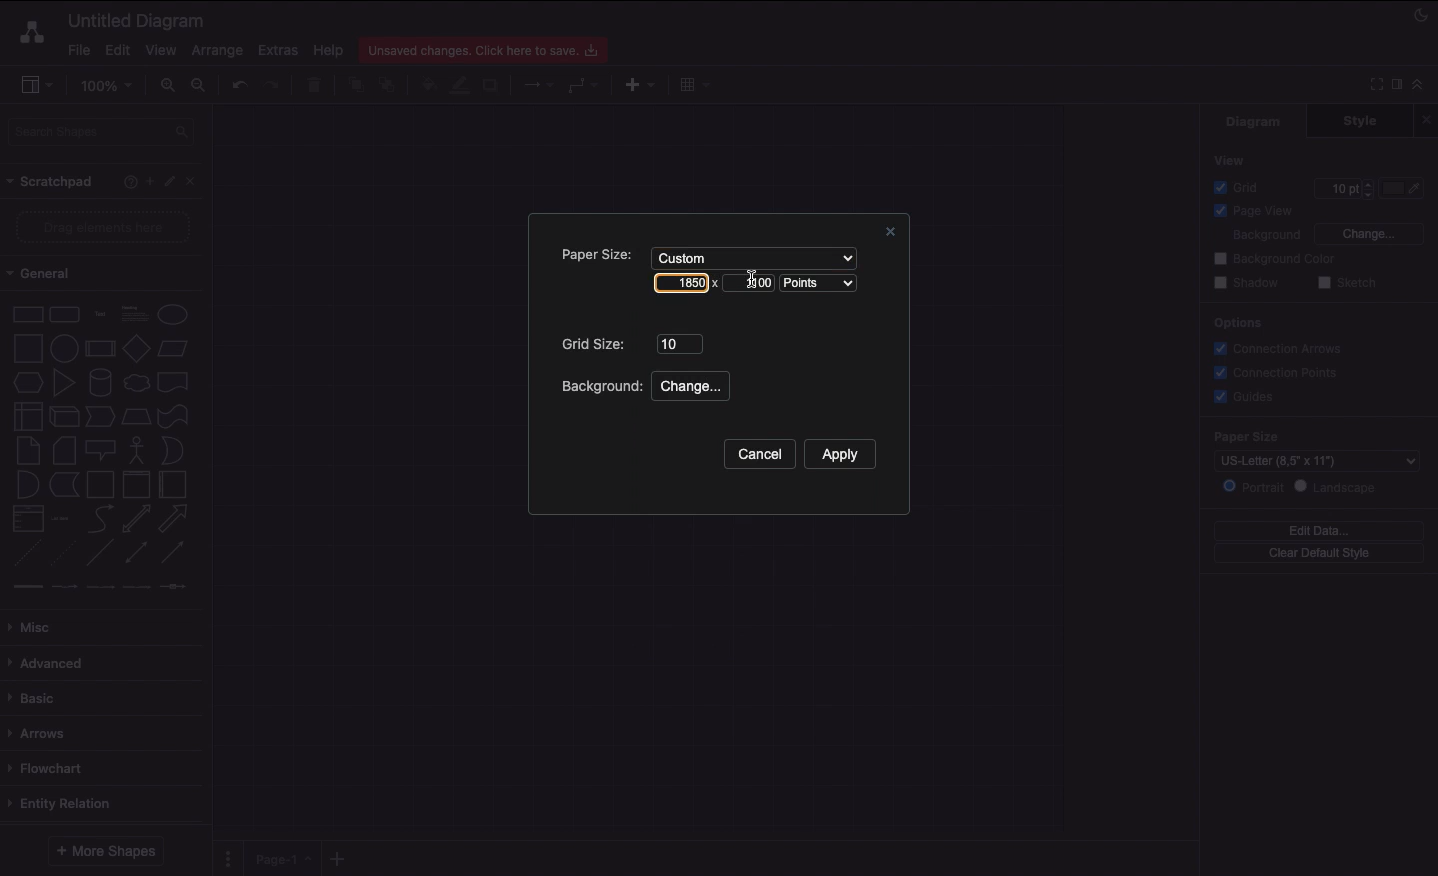  I want to click on Square, so click(26, 348).